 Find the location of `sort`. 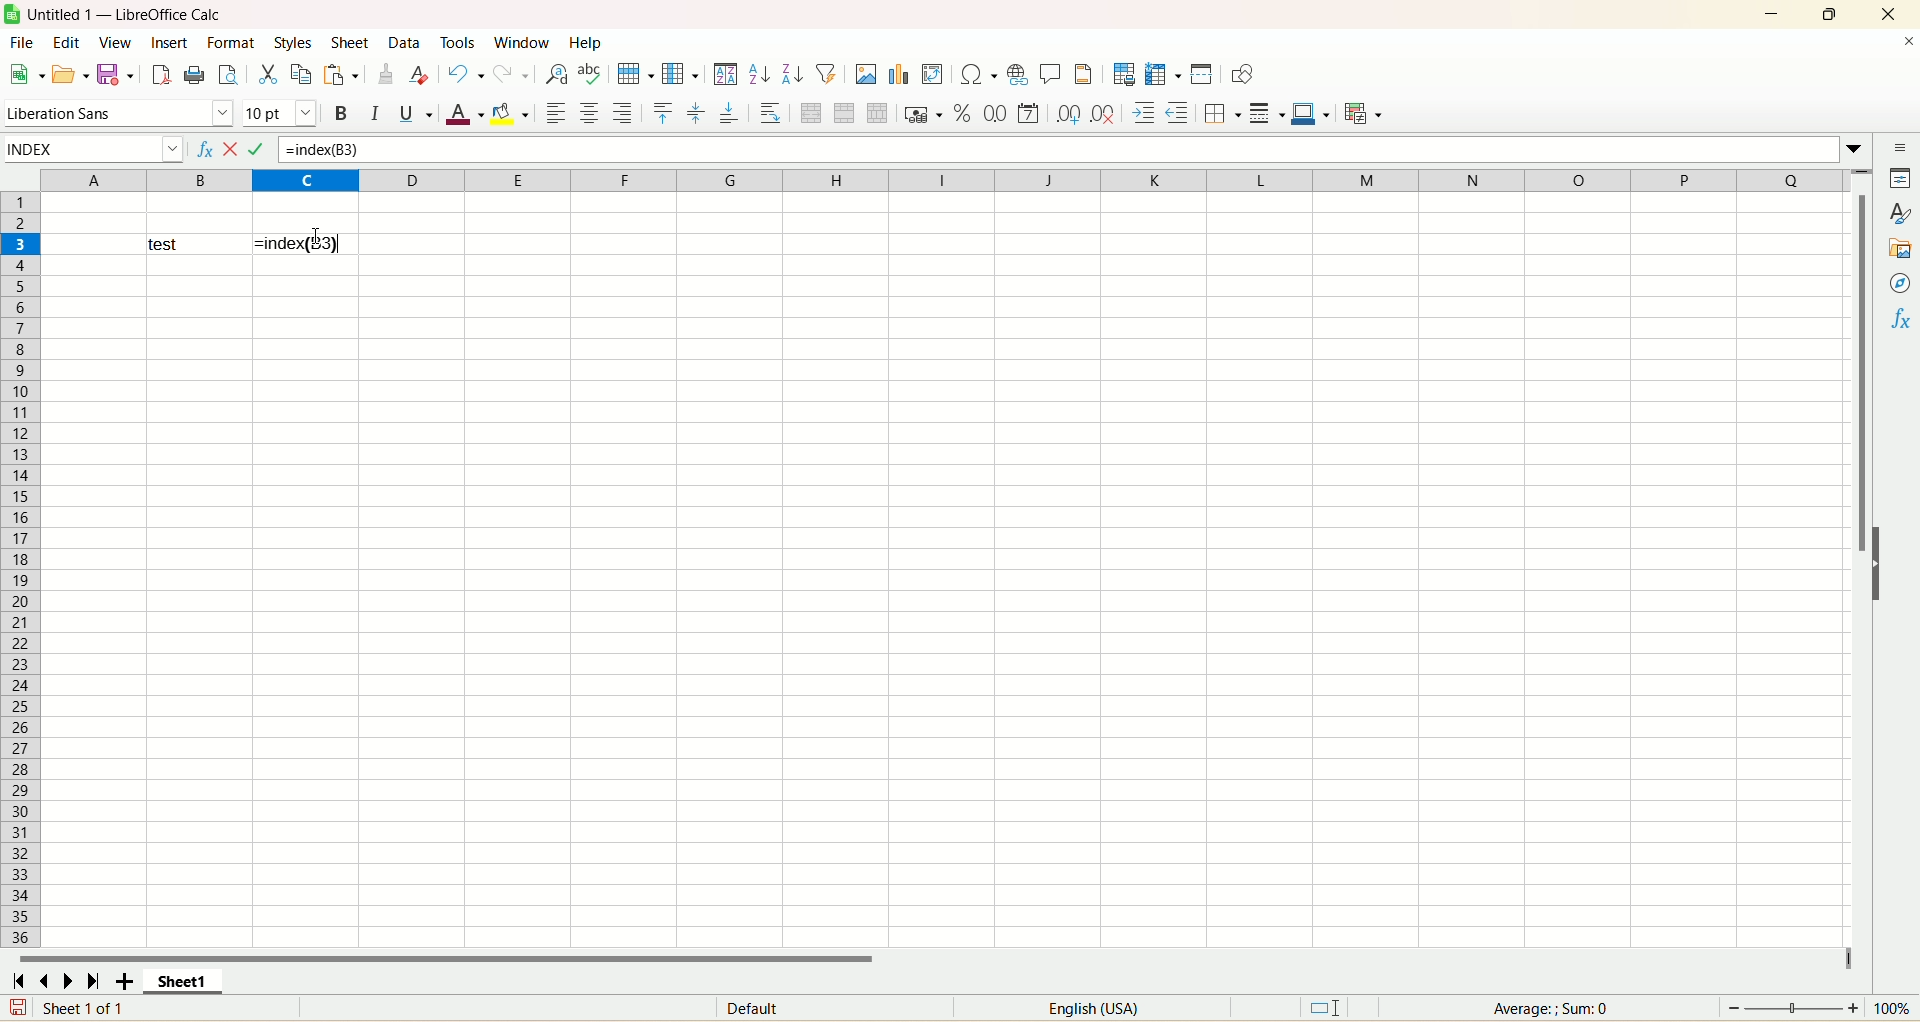

sort is located at coordinates (726, 74).